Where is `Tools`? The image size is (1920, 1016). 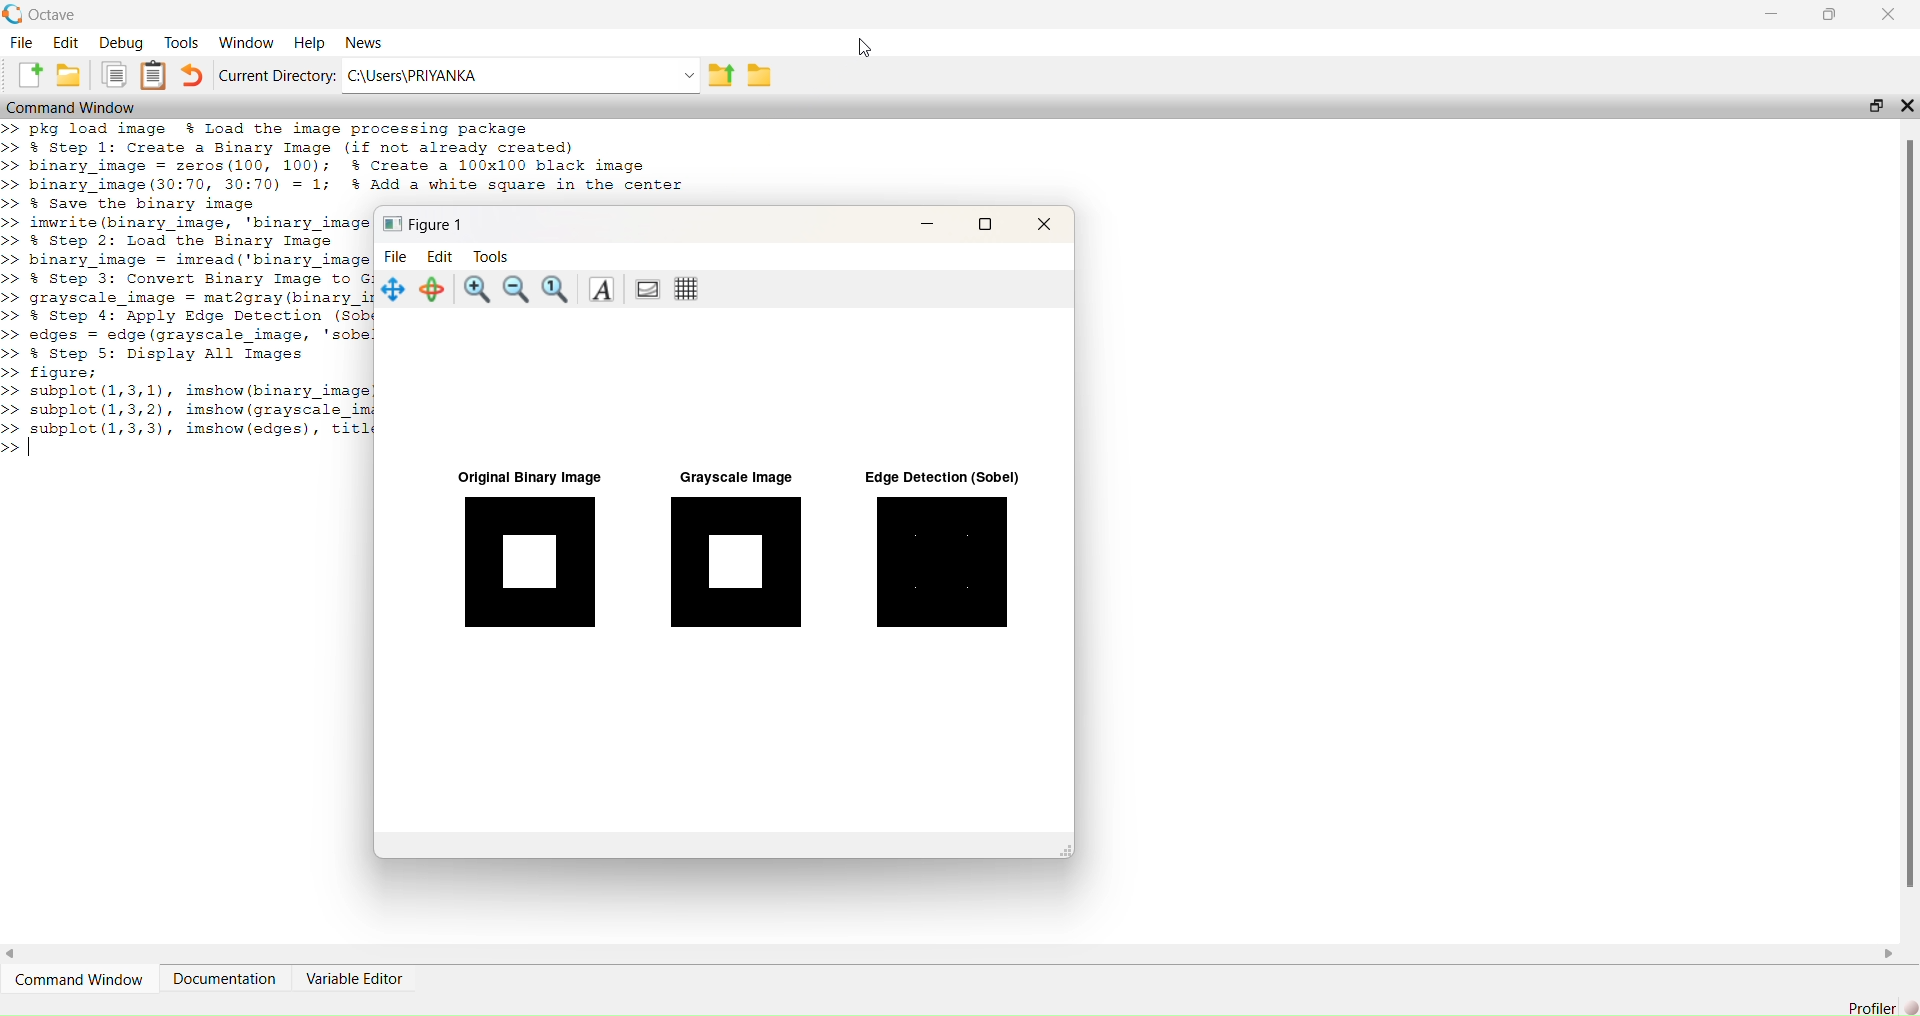
Tools is located at coordinates (183, 42).